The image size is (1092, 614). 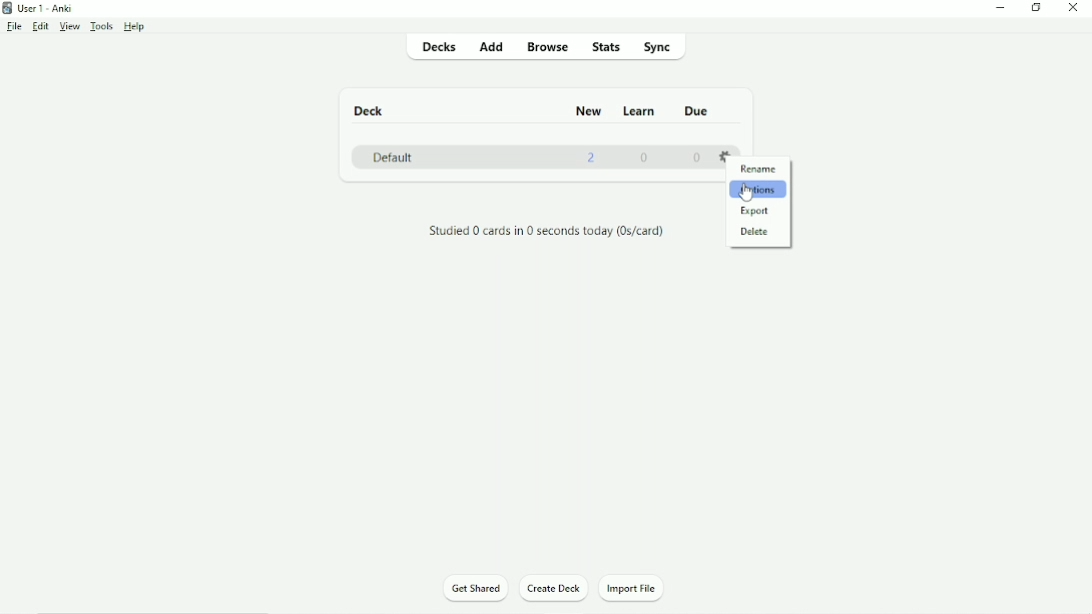 I want to click on User 1 - Anki, so click(x=45, y=7).